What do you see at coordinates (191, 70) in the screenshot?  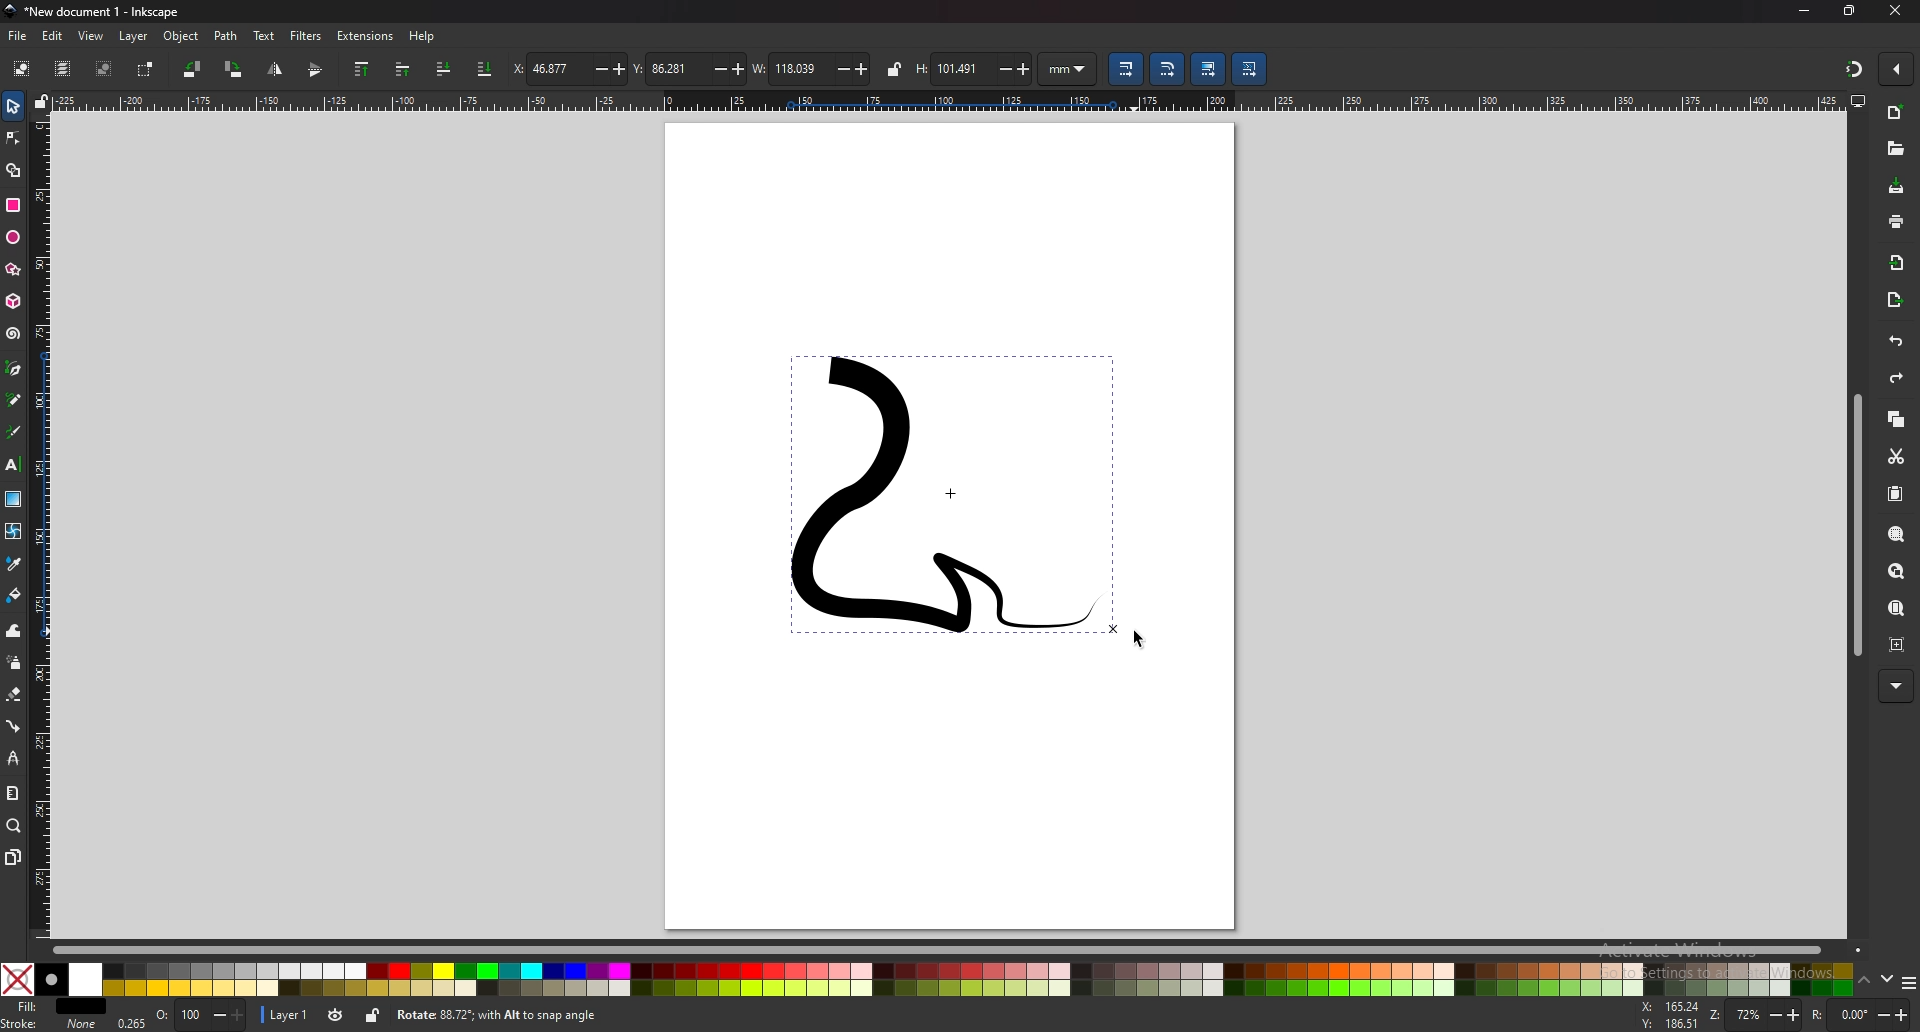 I see `rotate 90 degree ccw` at bounding box center [191, 70].